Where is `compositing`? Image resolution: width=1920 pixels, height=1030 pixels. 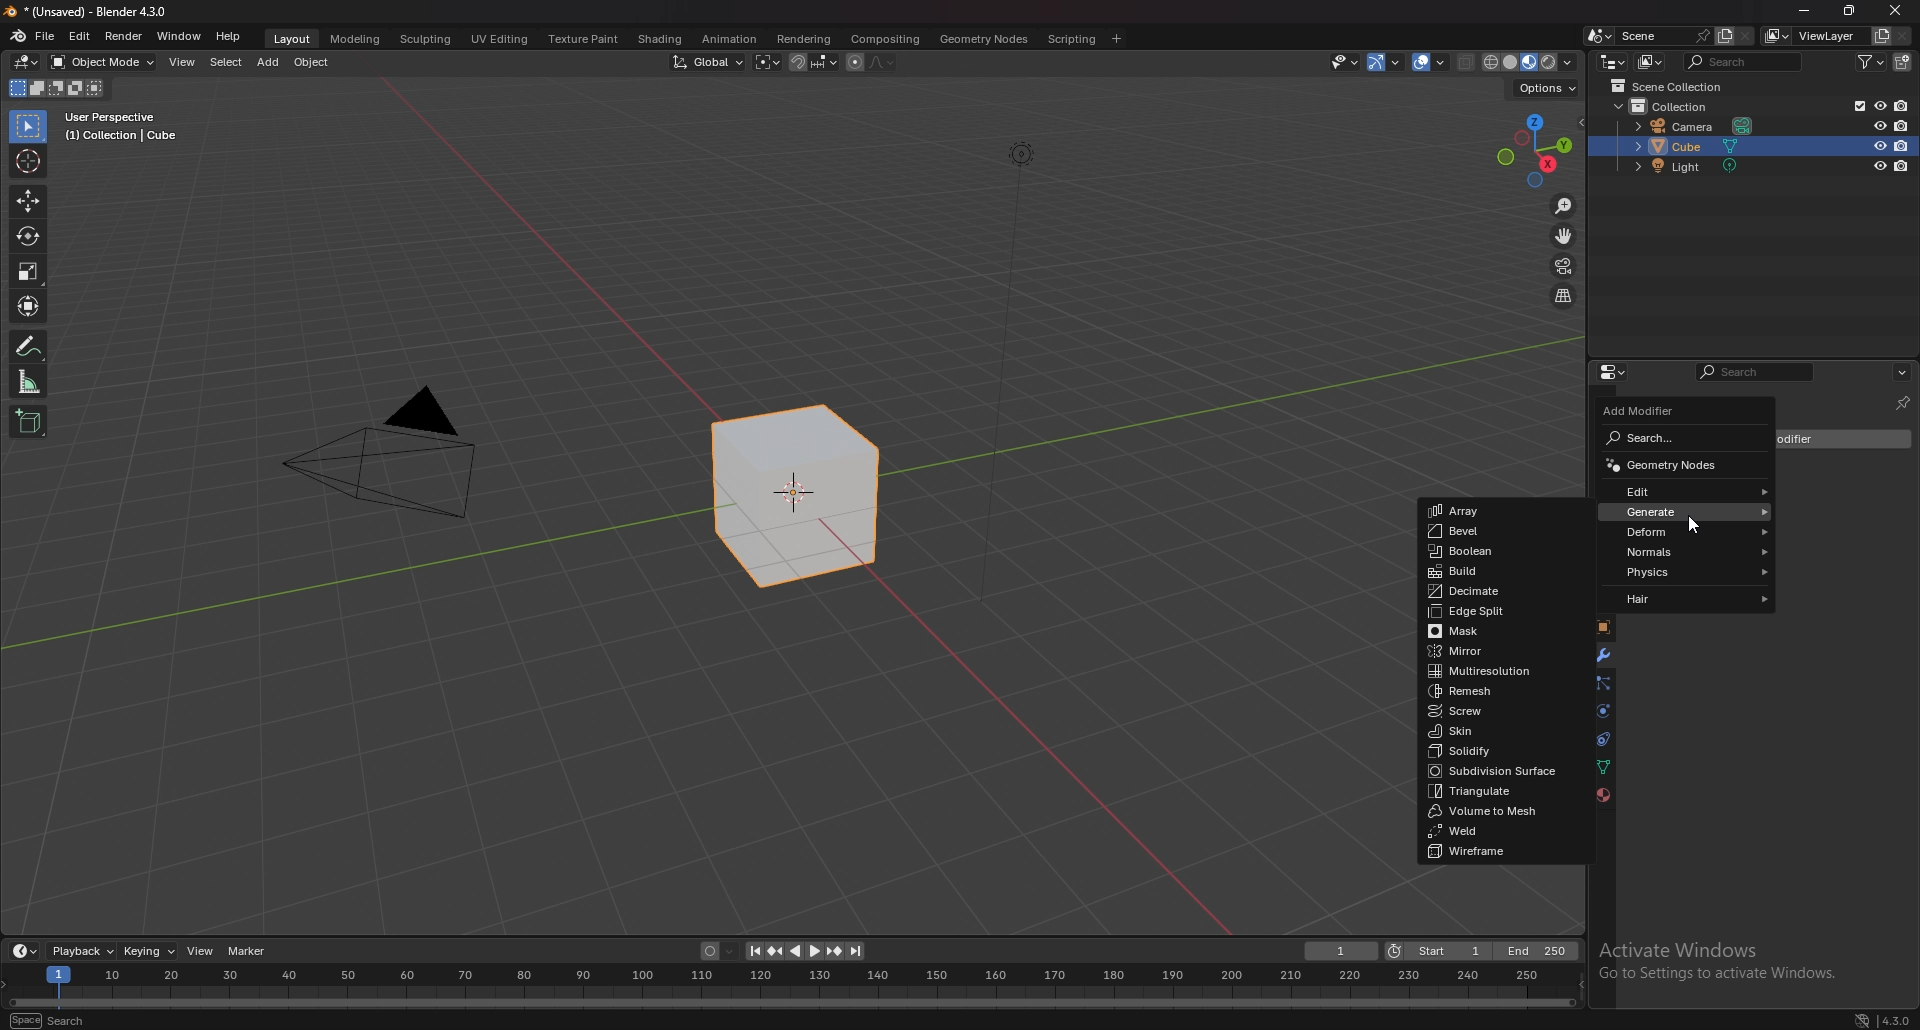 compositing is located at coordinates (887, 39).